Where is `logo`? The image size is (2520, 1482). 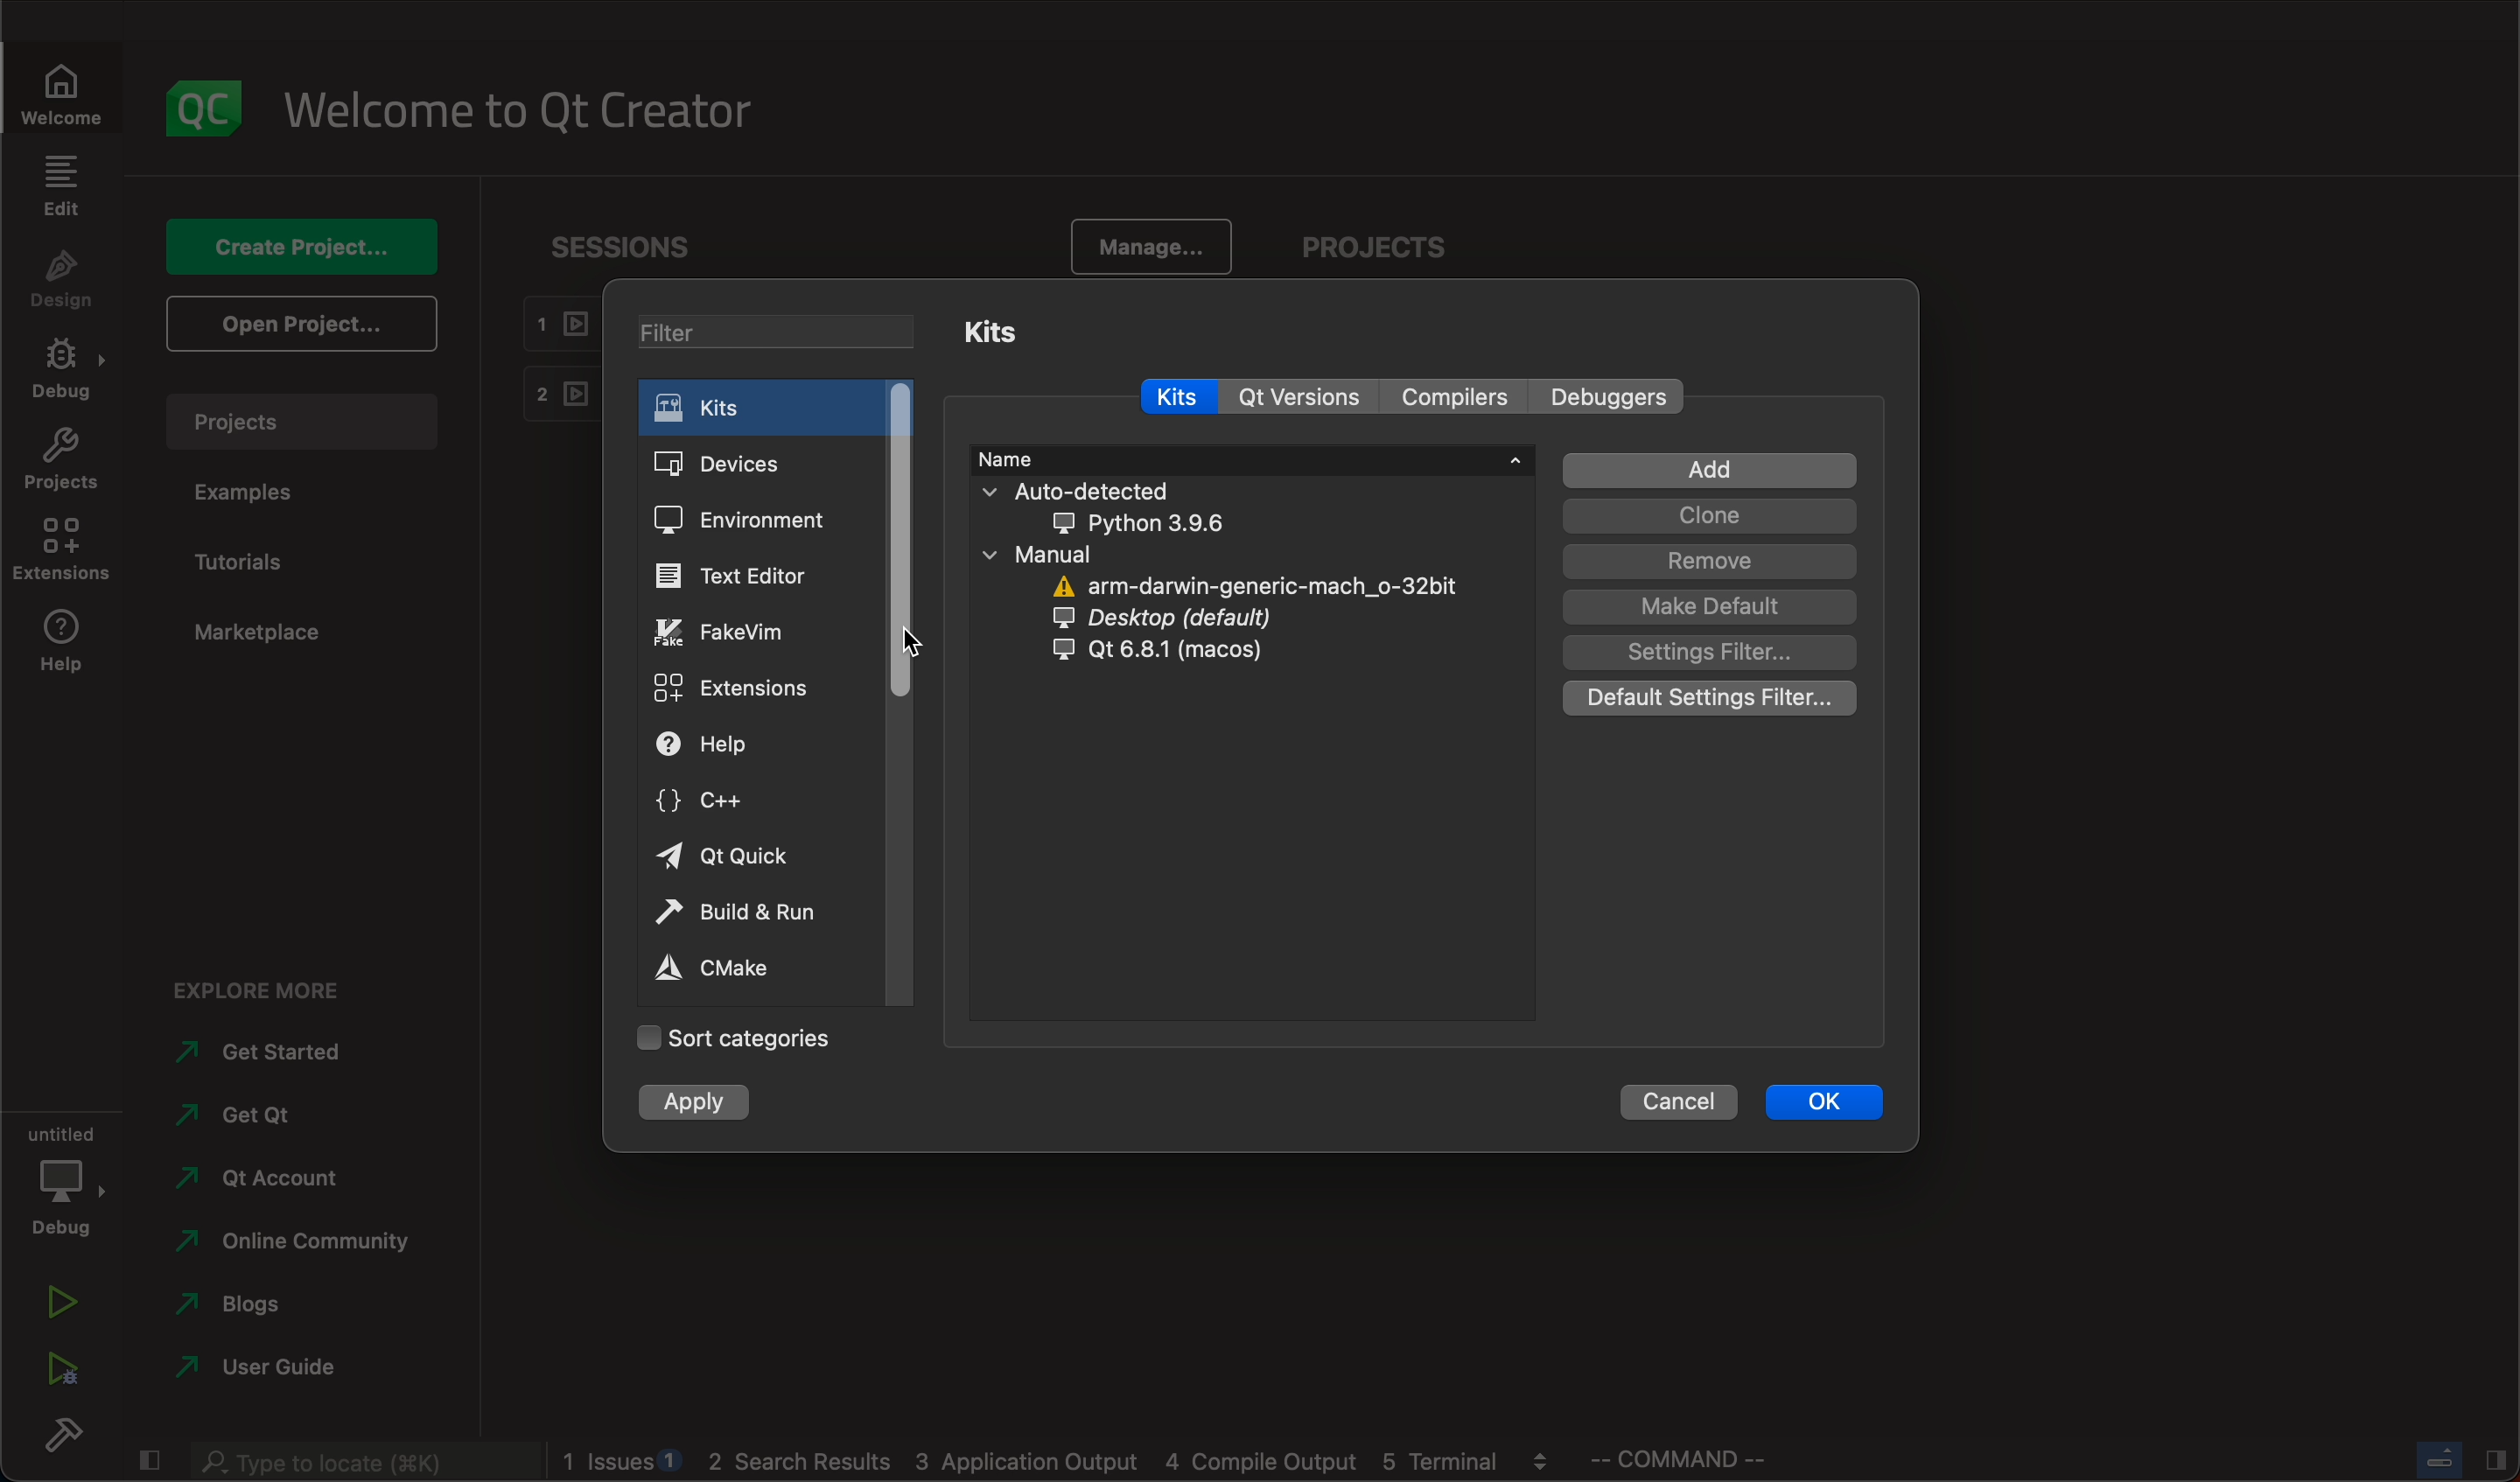
logo is located at coordinates (209, 108).